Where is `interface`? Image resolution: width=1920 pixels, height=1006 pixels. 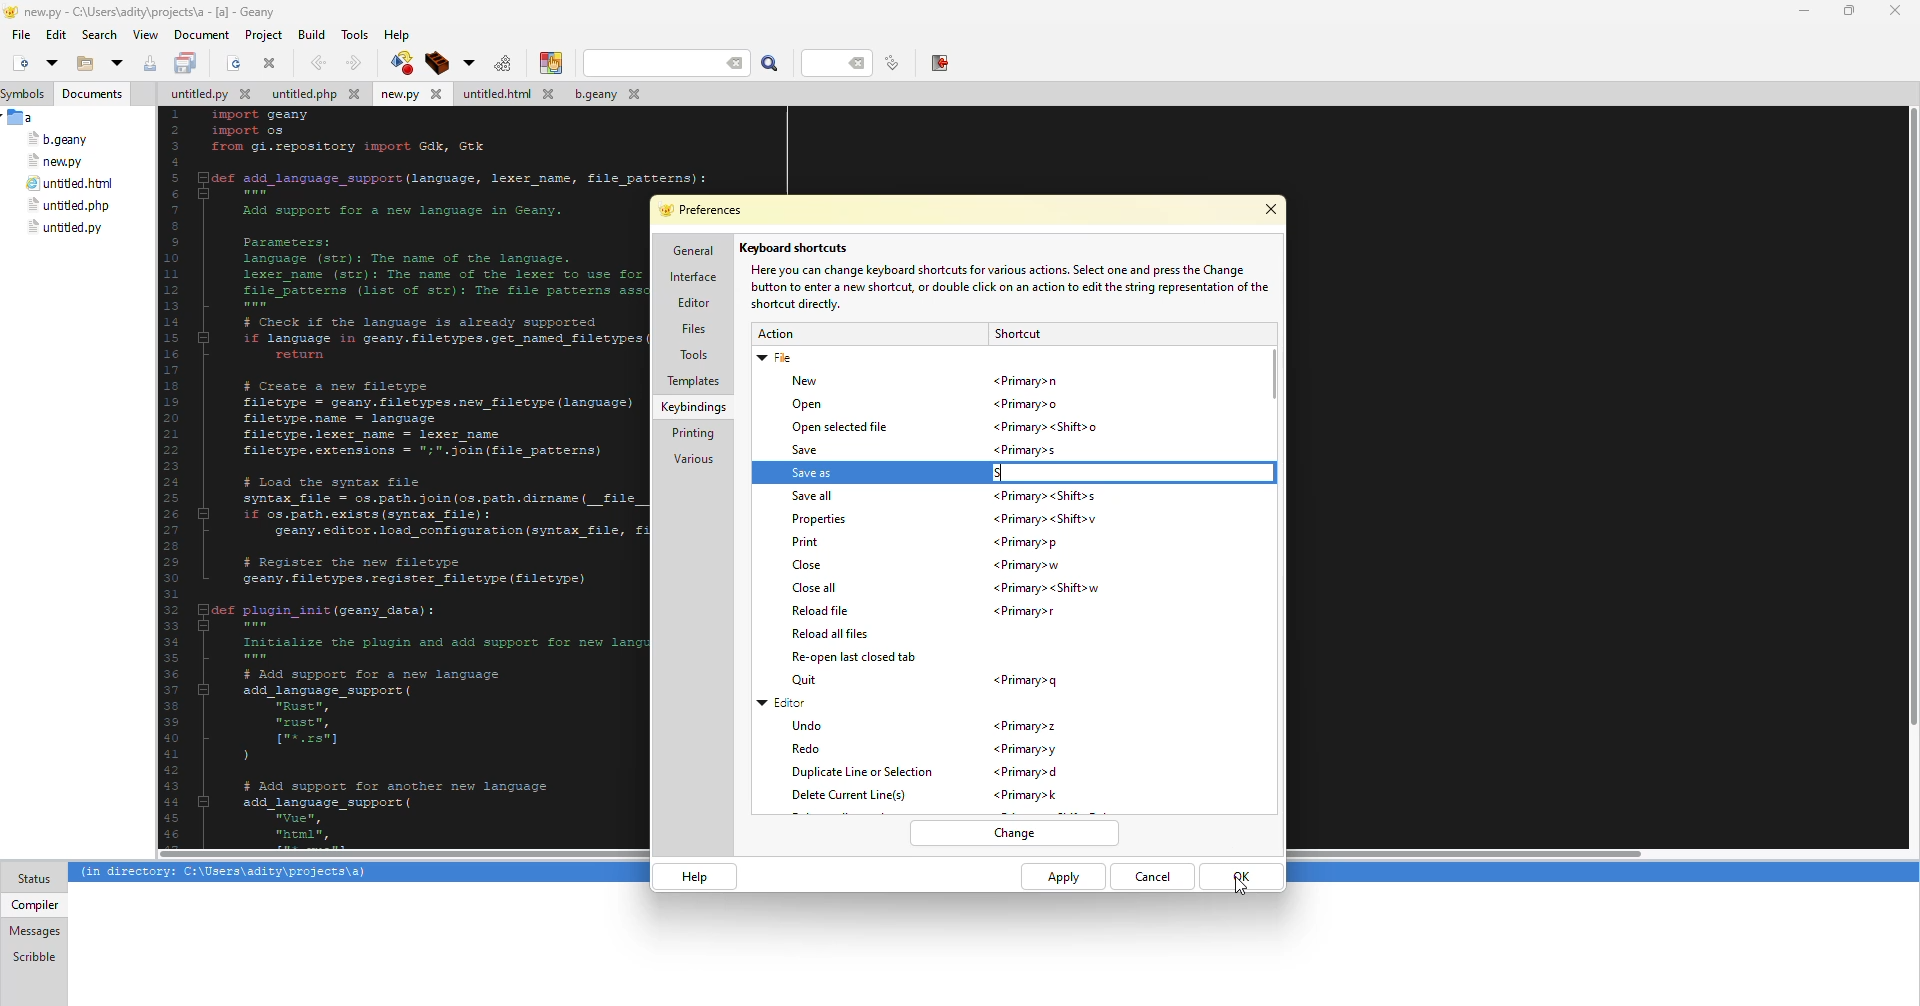
interface is located at coordinates (693, 277).